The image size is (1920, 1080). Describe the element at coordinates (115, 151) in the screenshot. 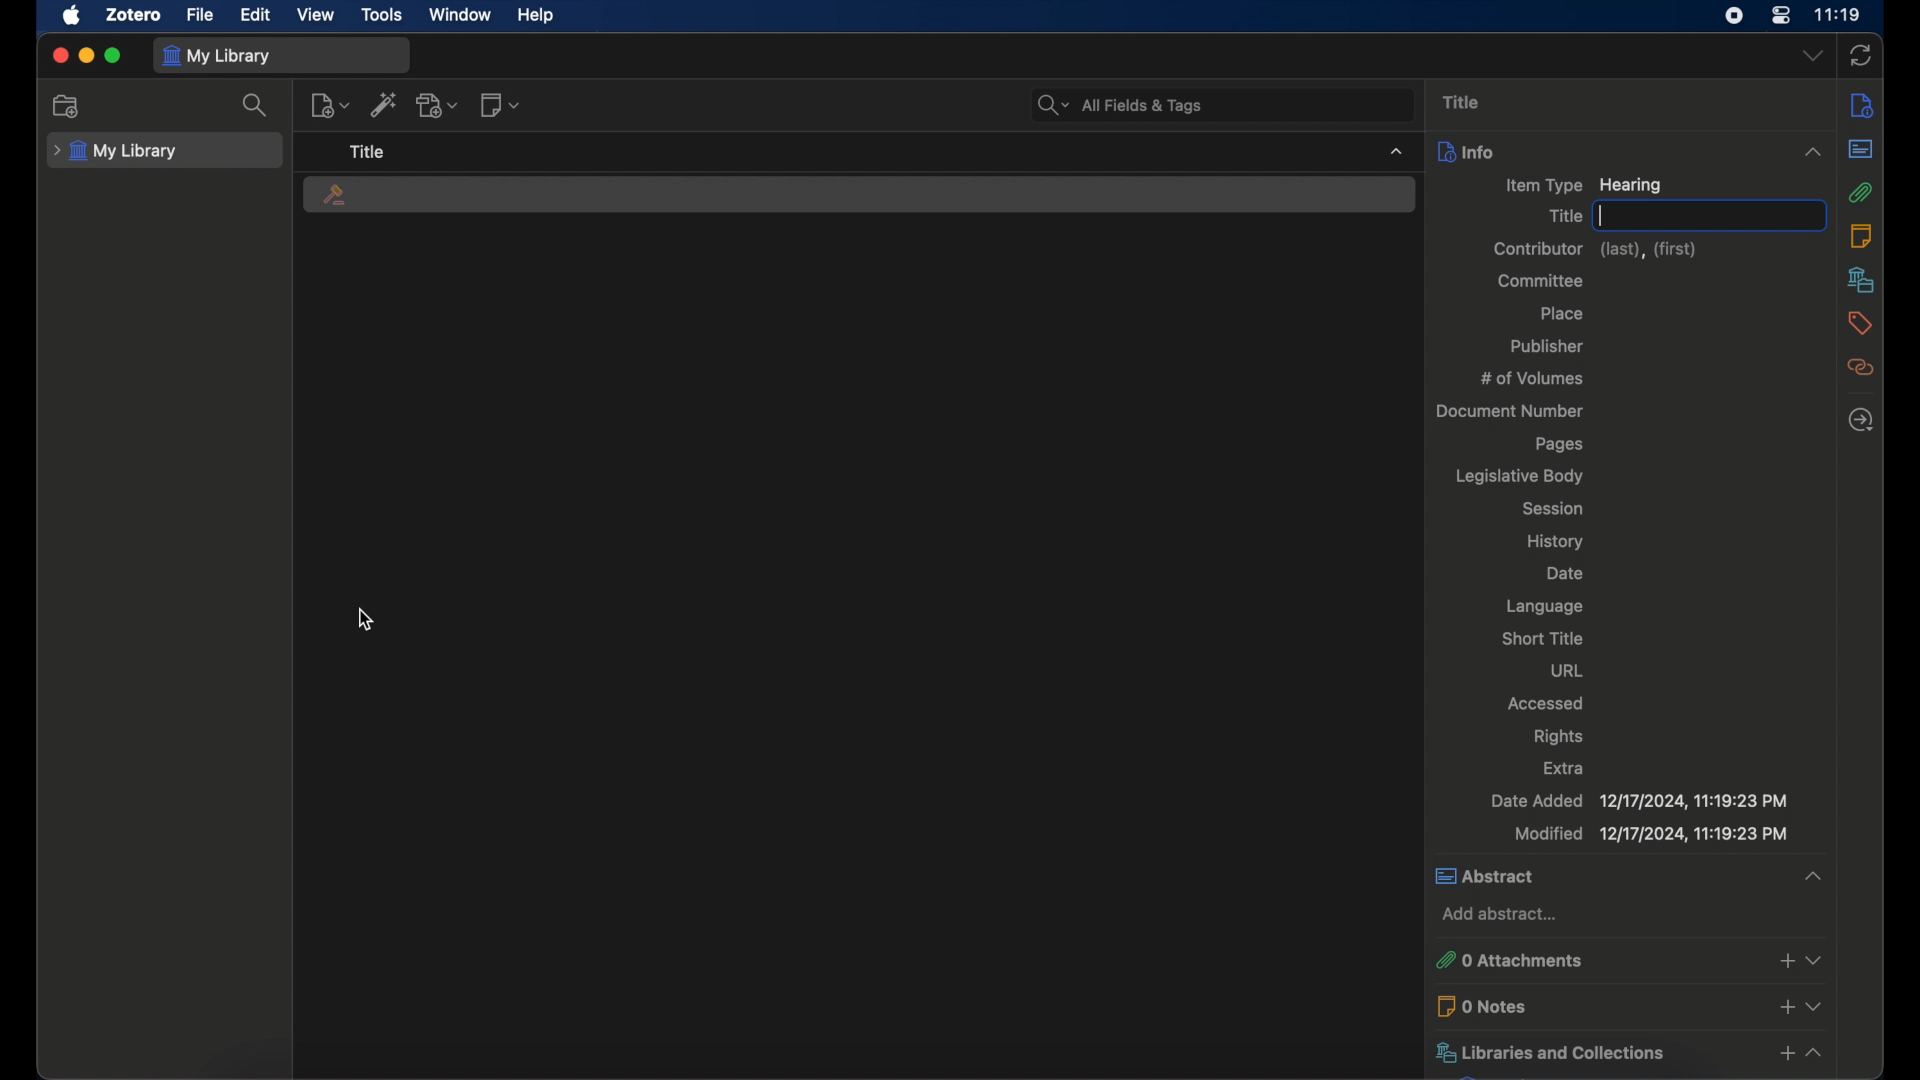

I see `my library` at that location.